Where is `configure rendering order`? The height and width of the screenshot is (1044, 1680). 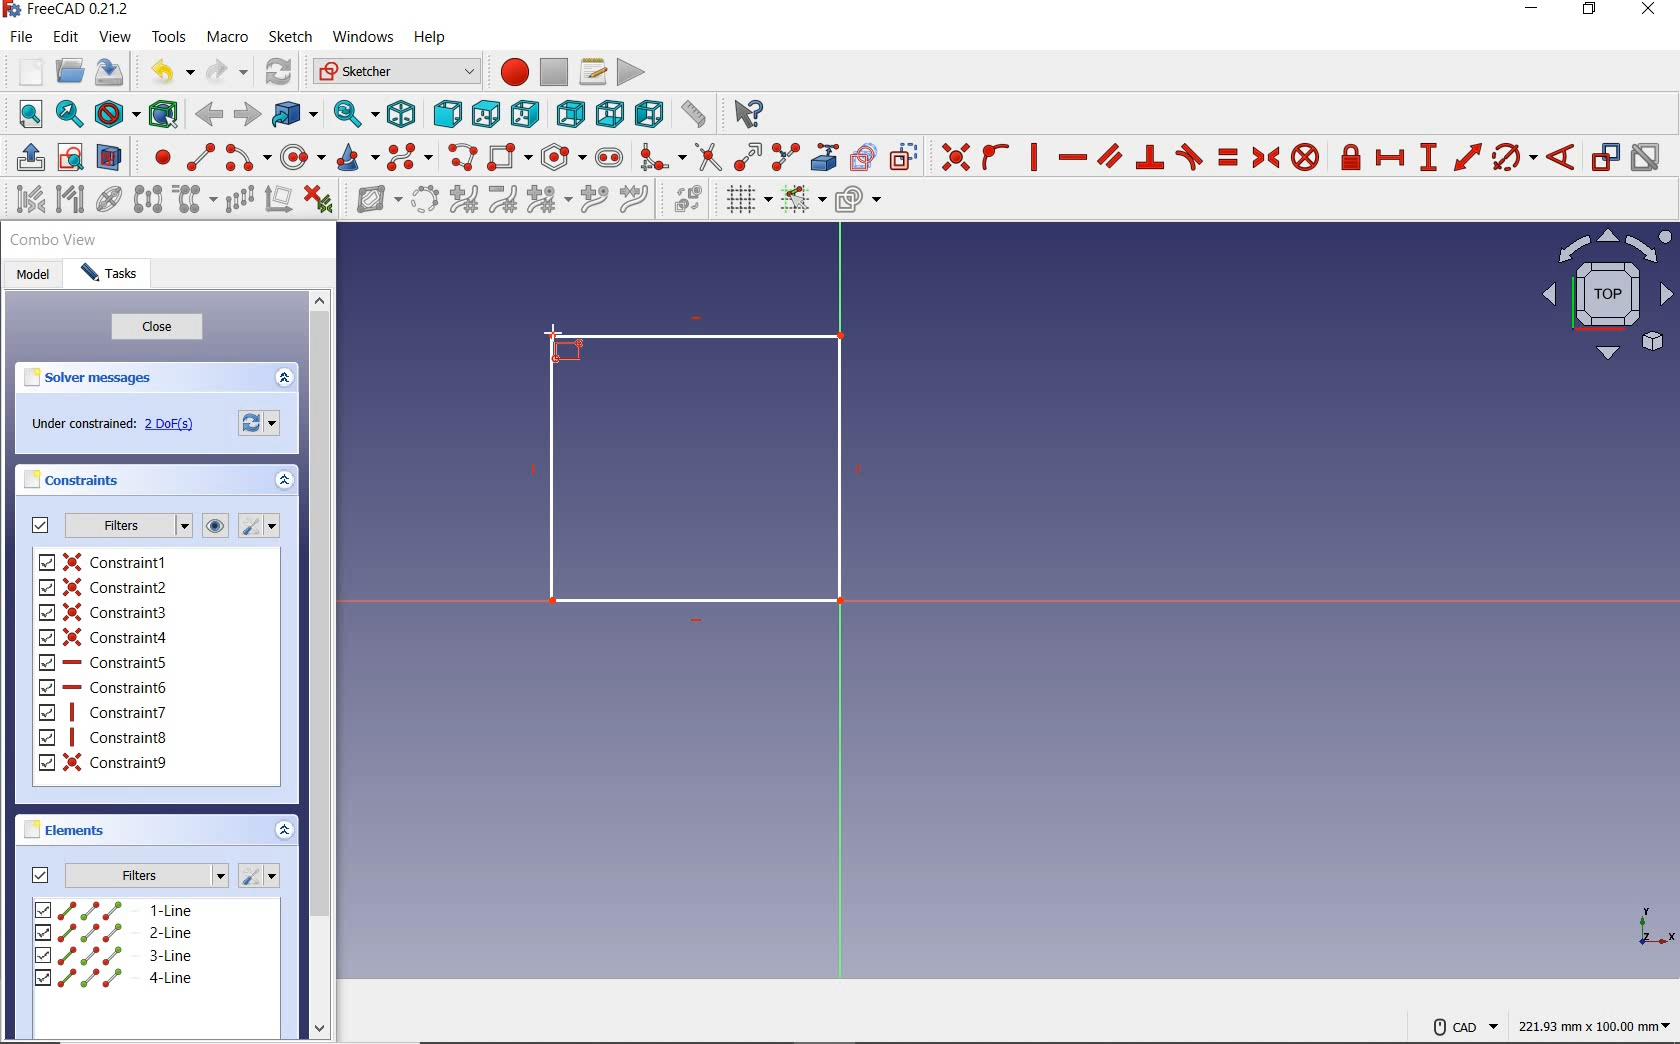
configure rendering order is located at coordinates (857, 198).